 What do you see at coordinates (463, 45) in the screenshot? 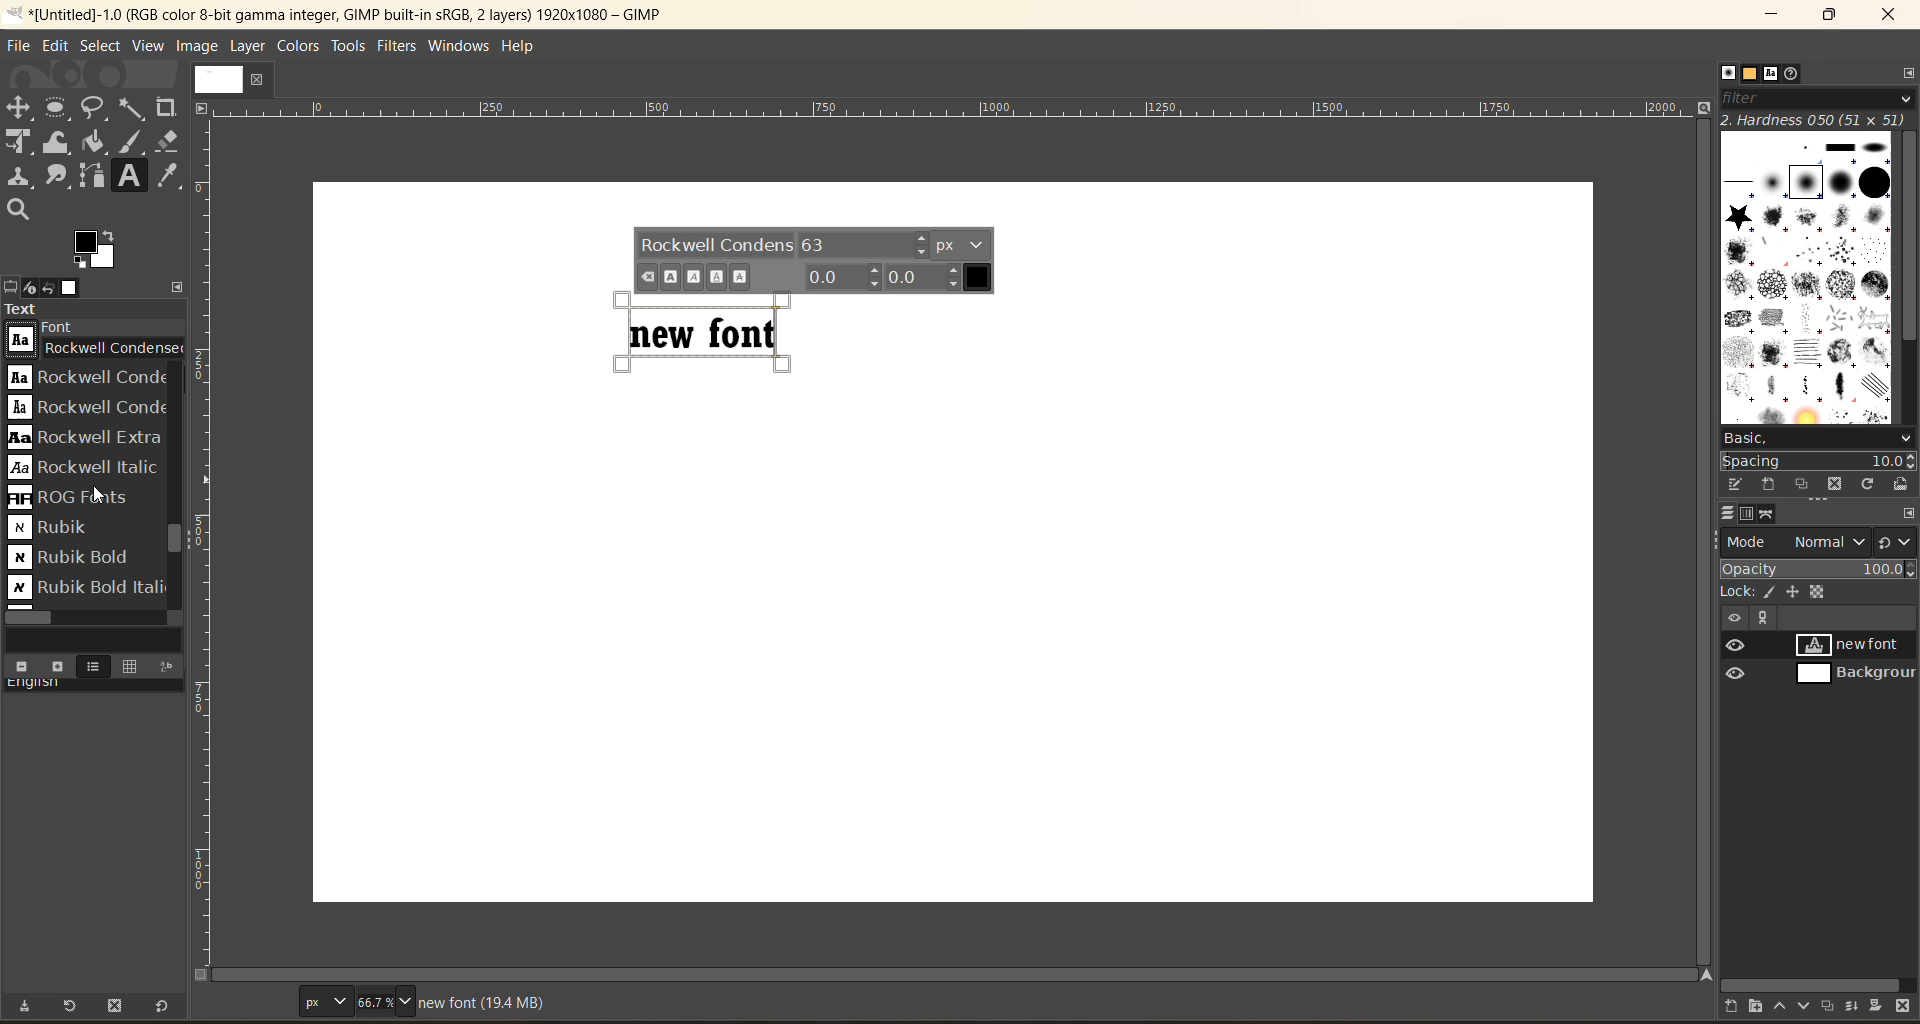
I see `windows` at bounding box center [463, 45].